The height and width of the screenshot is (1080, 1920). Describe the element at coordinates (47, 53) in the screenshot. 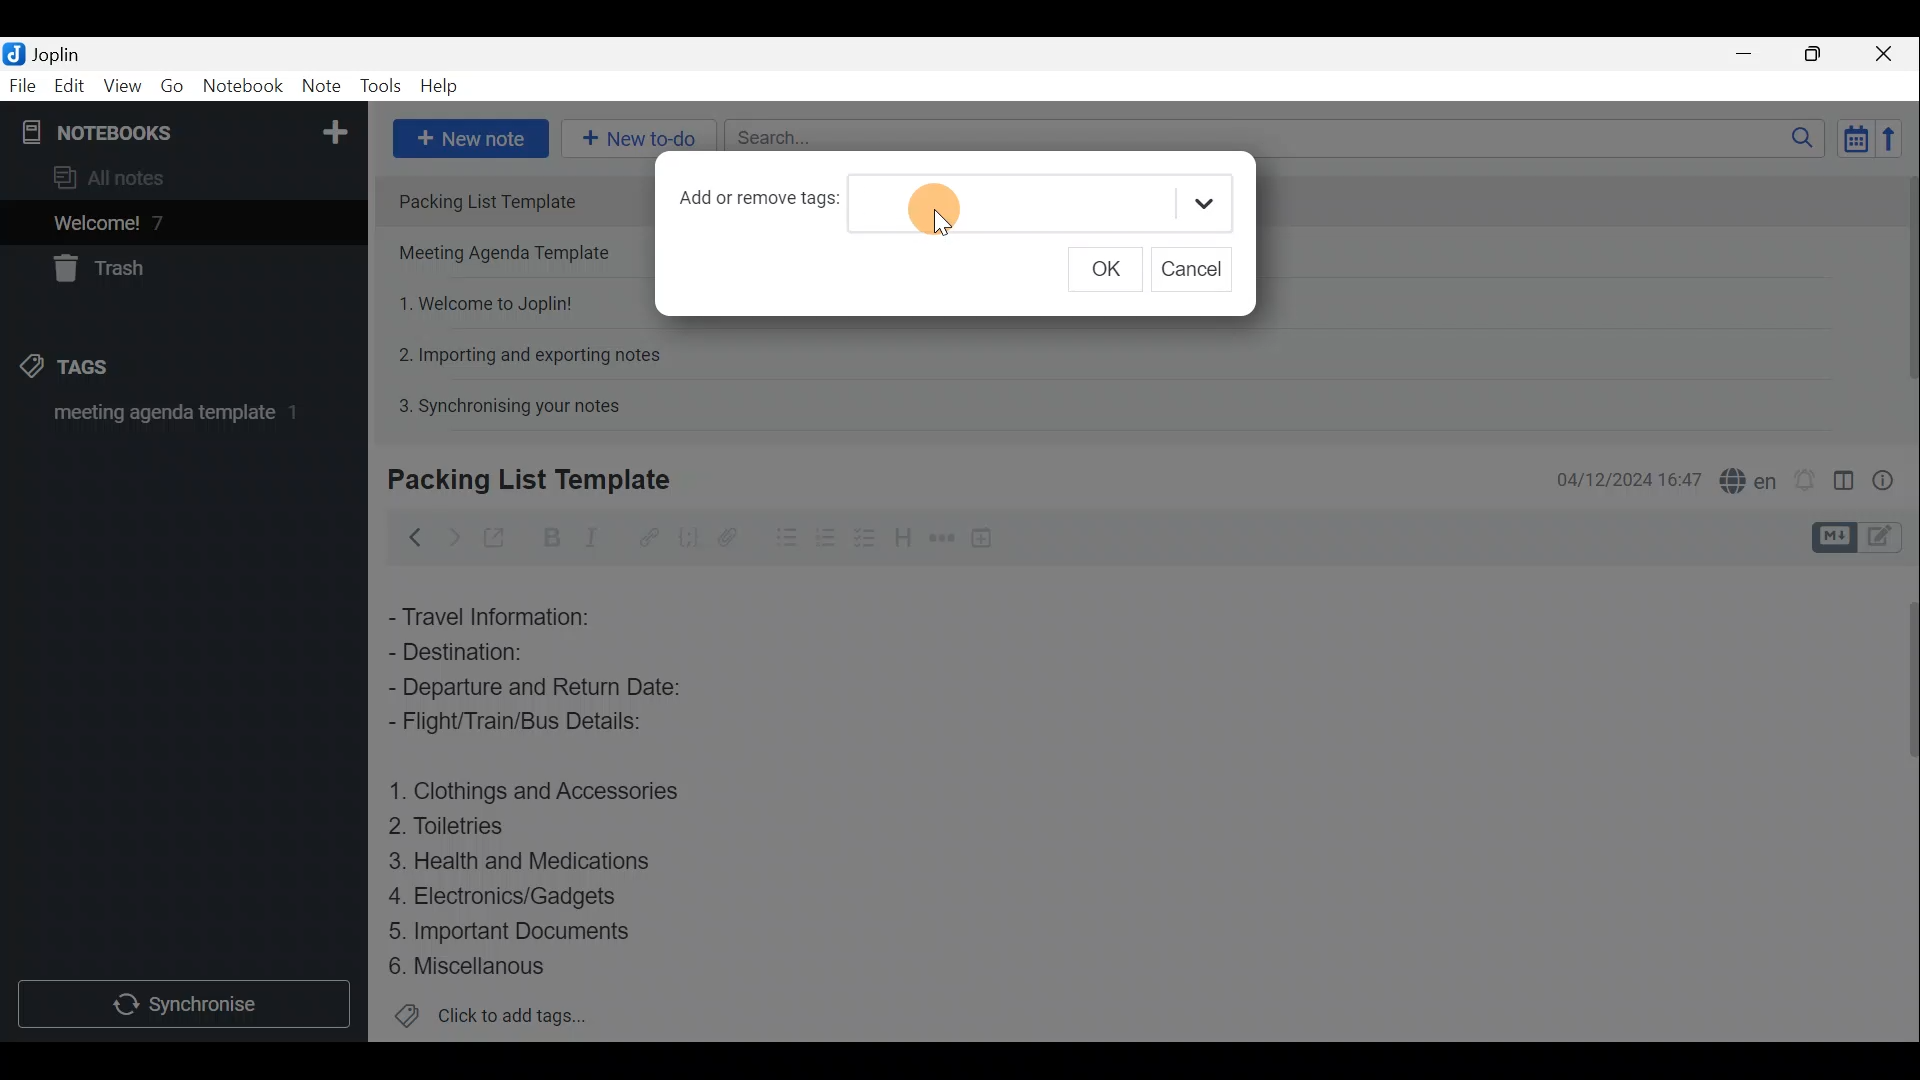

I see `Joplin` at that location.